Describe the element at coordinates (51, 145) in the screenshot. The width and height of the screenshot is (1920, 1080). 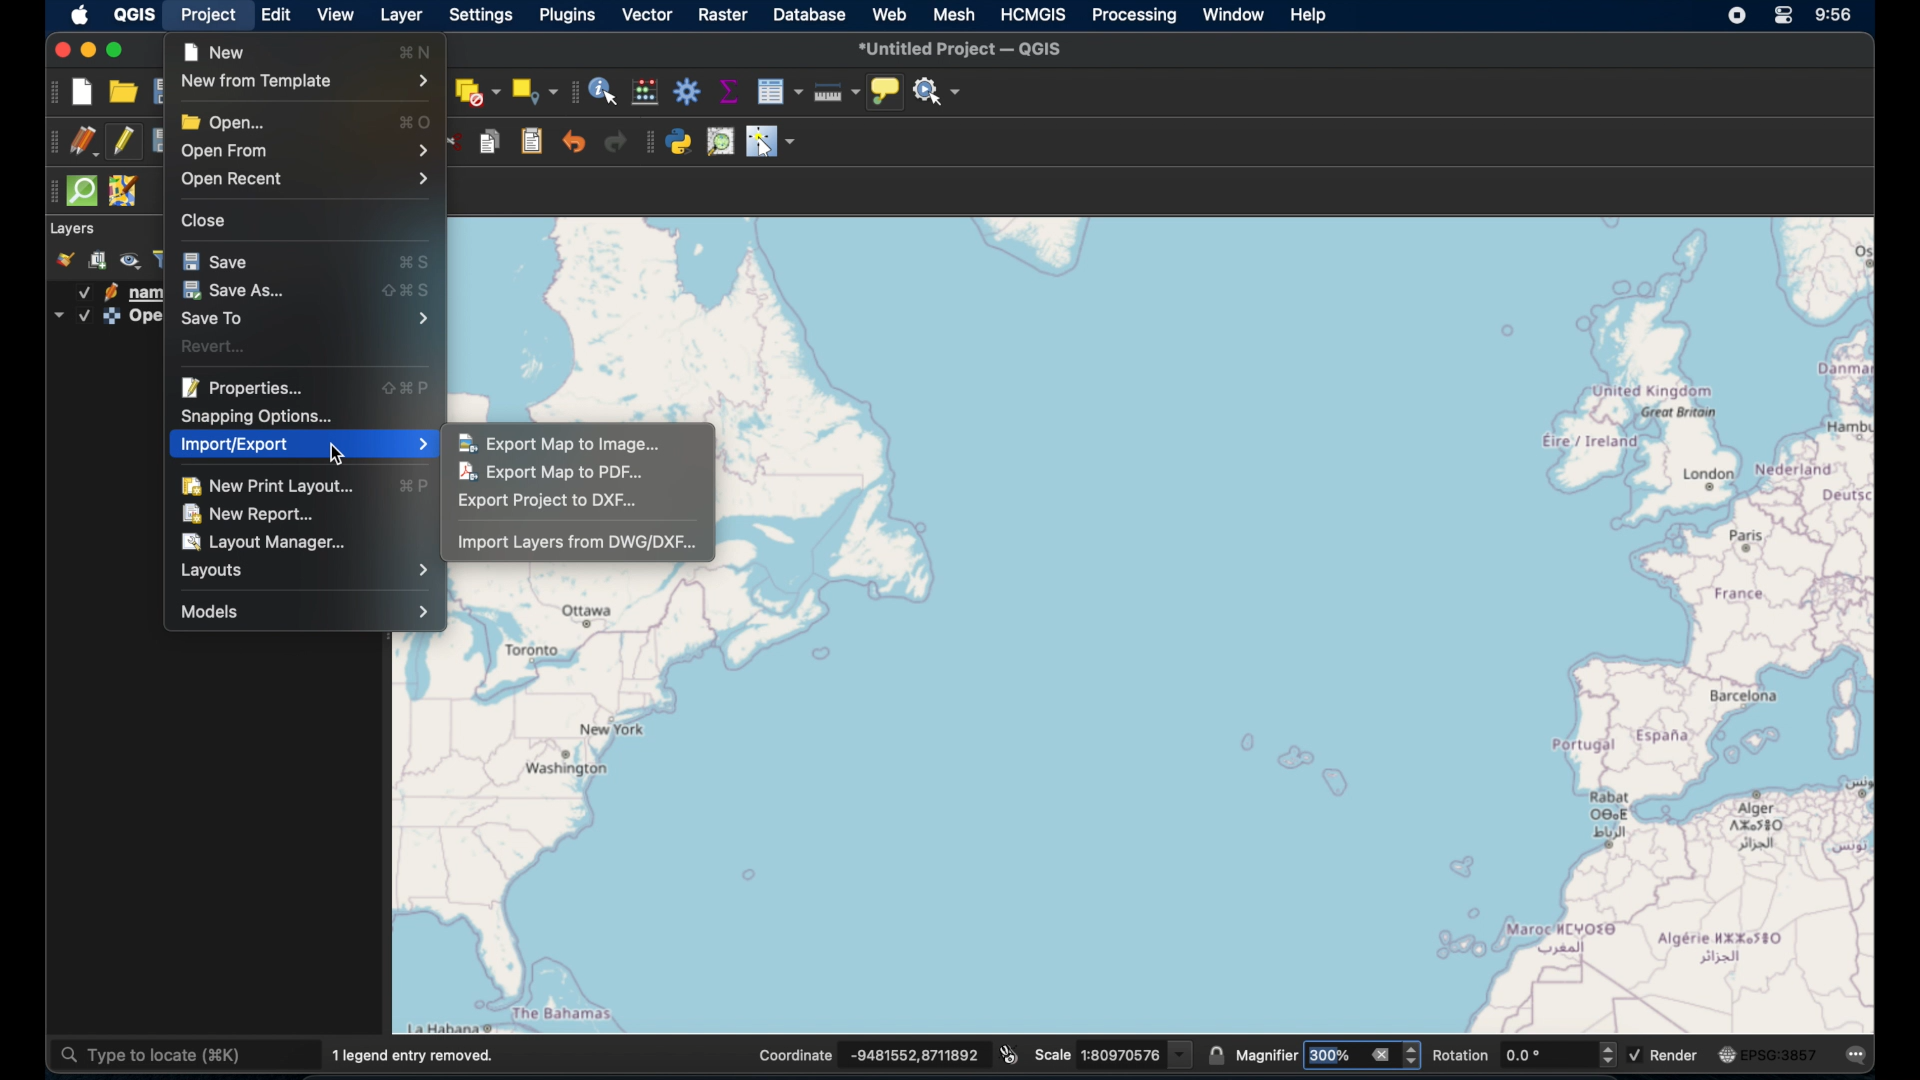
I see `digitizing toolbar` at that location.